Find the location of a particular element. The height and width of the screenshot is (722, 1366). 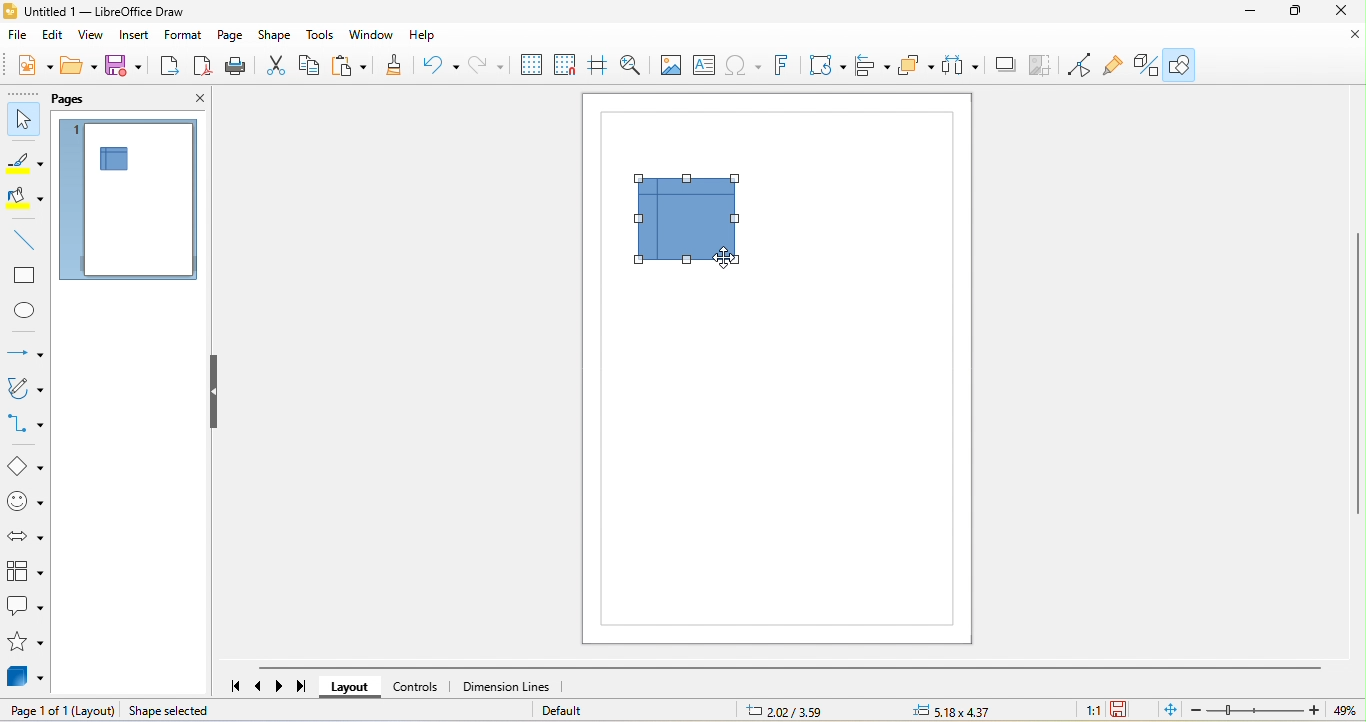

snap to grid is located at coordinates (569, 66).